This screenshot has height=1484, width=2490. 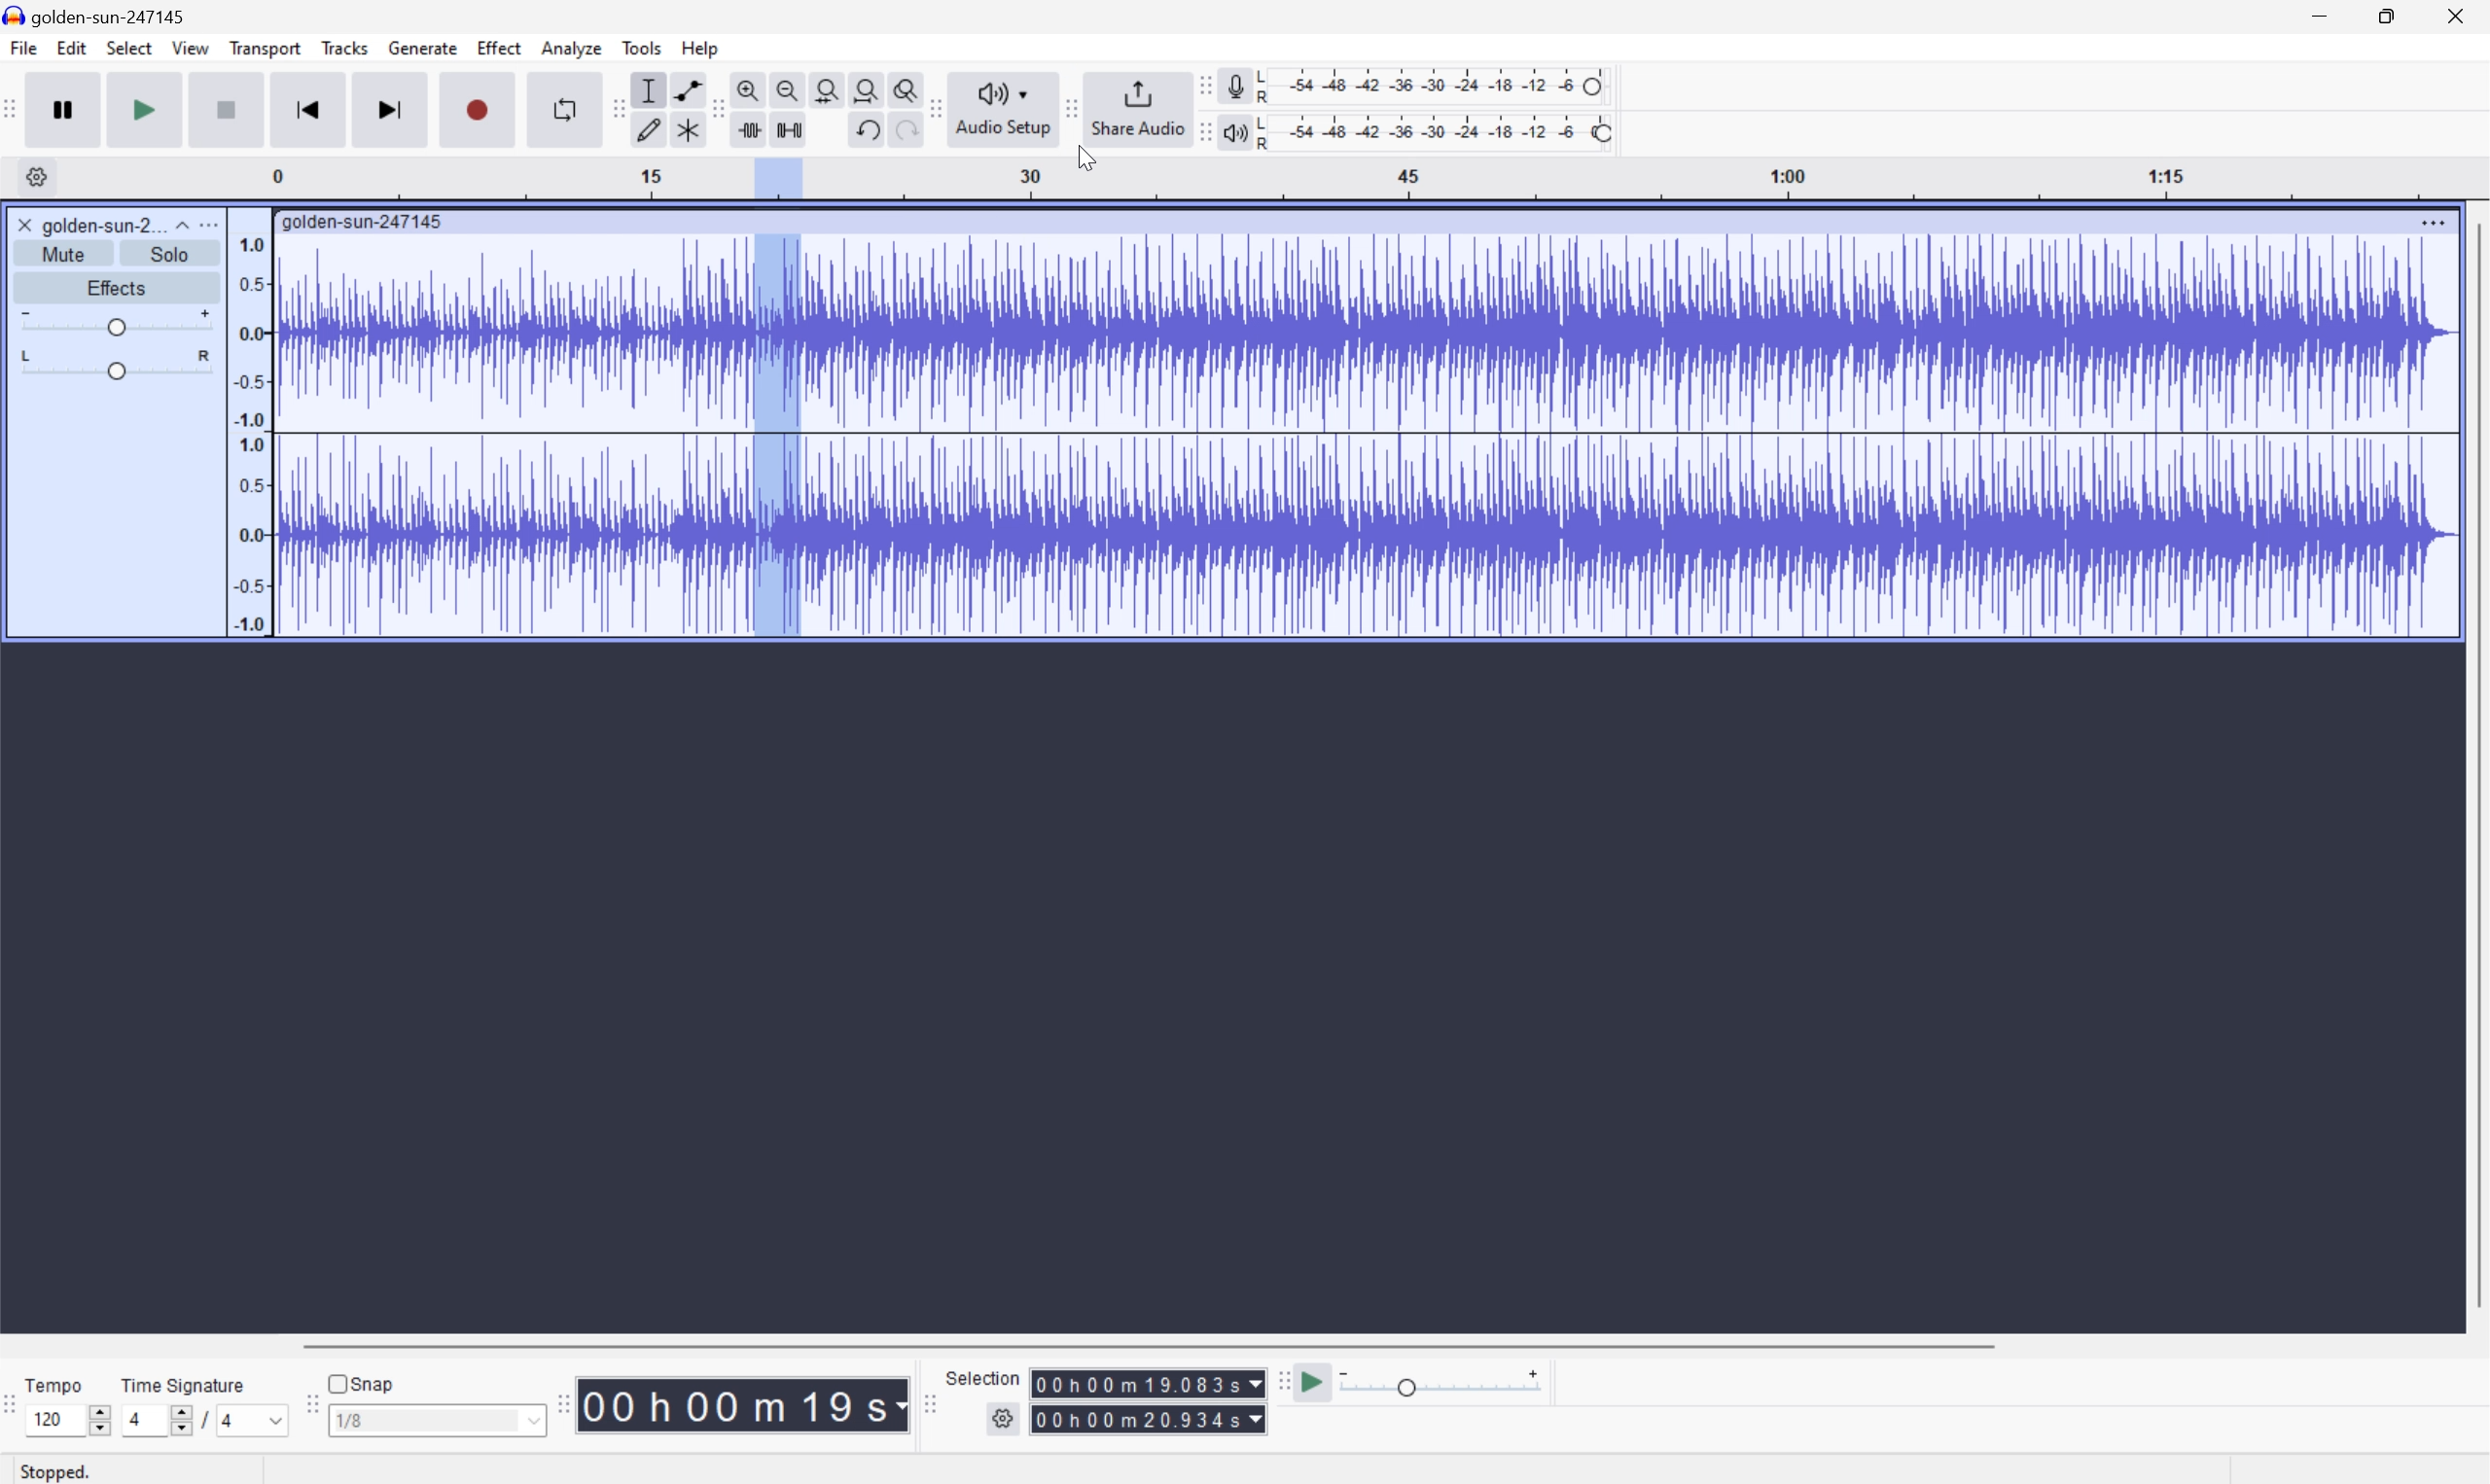 What do you see at coordinates (98, 226) in the screenshot?
I see `` at bounding box center [98, 226].